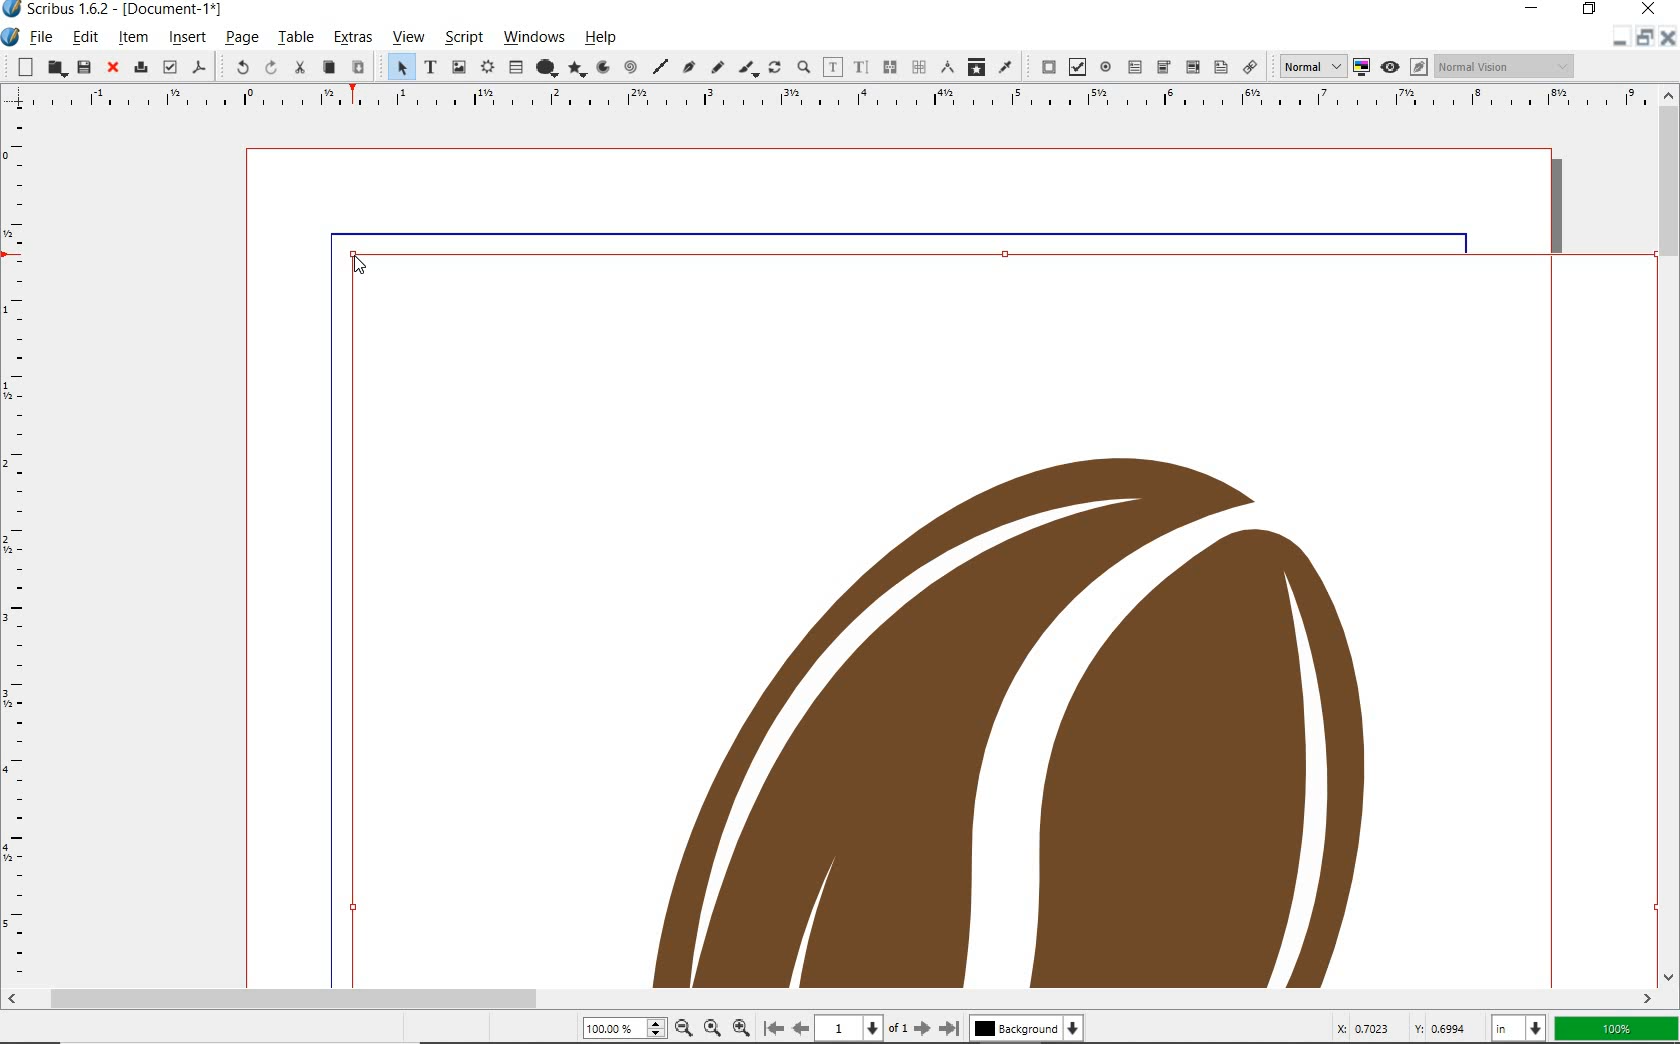 This screenshot has width=1680, height=1044. I want to click on view, so click(407, 38).